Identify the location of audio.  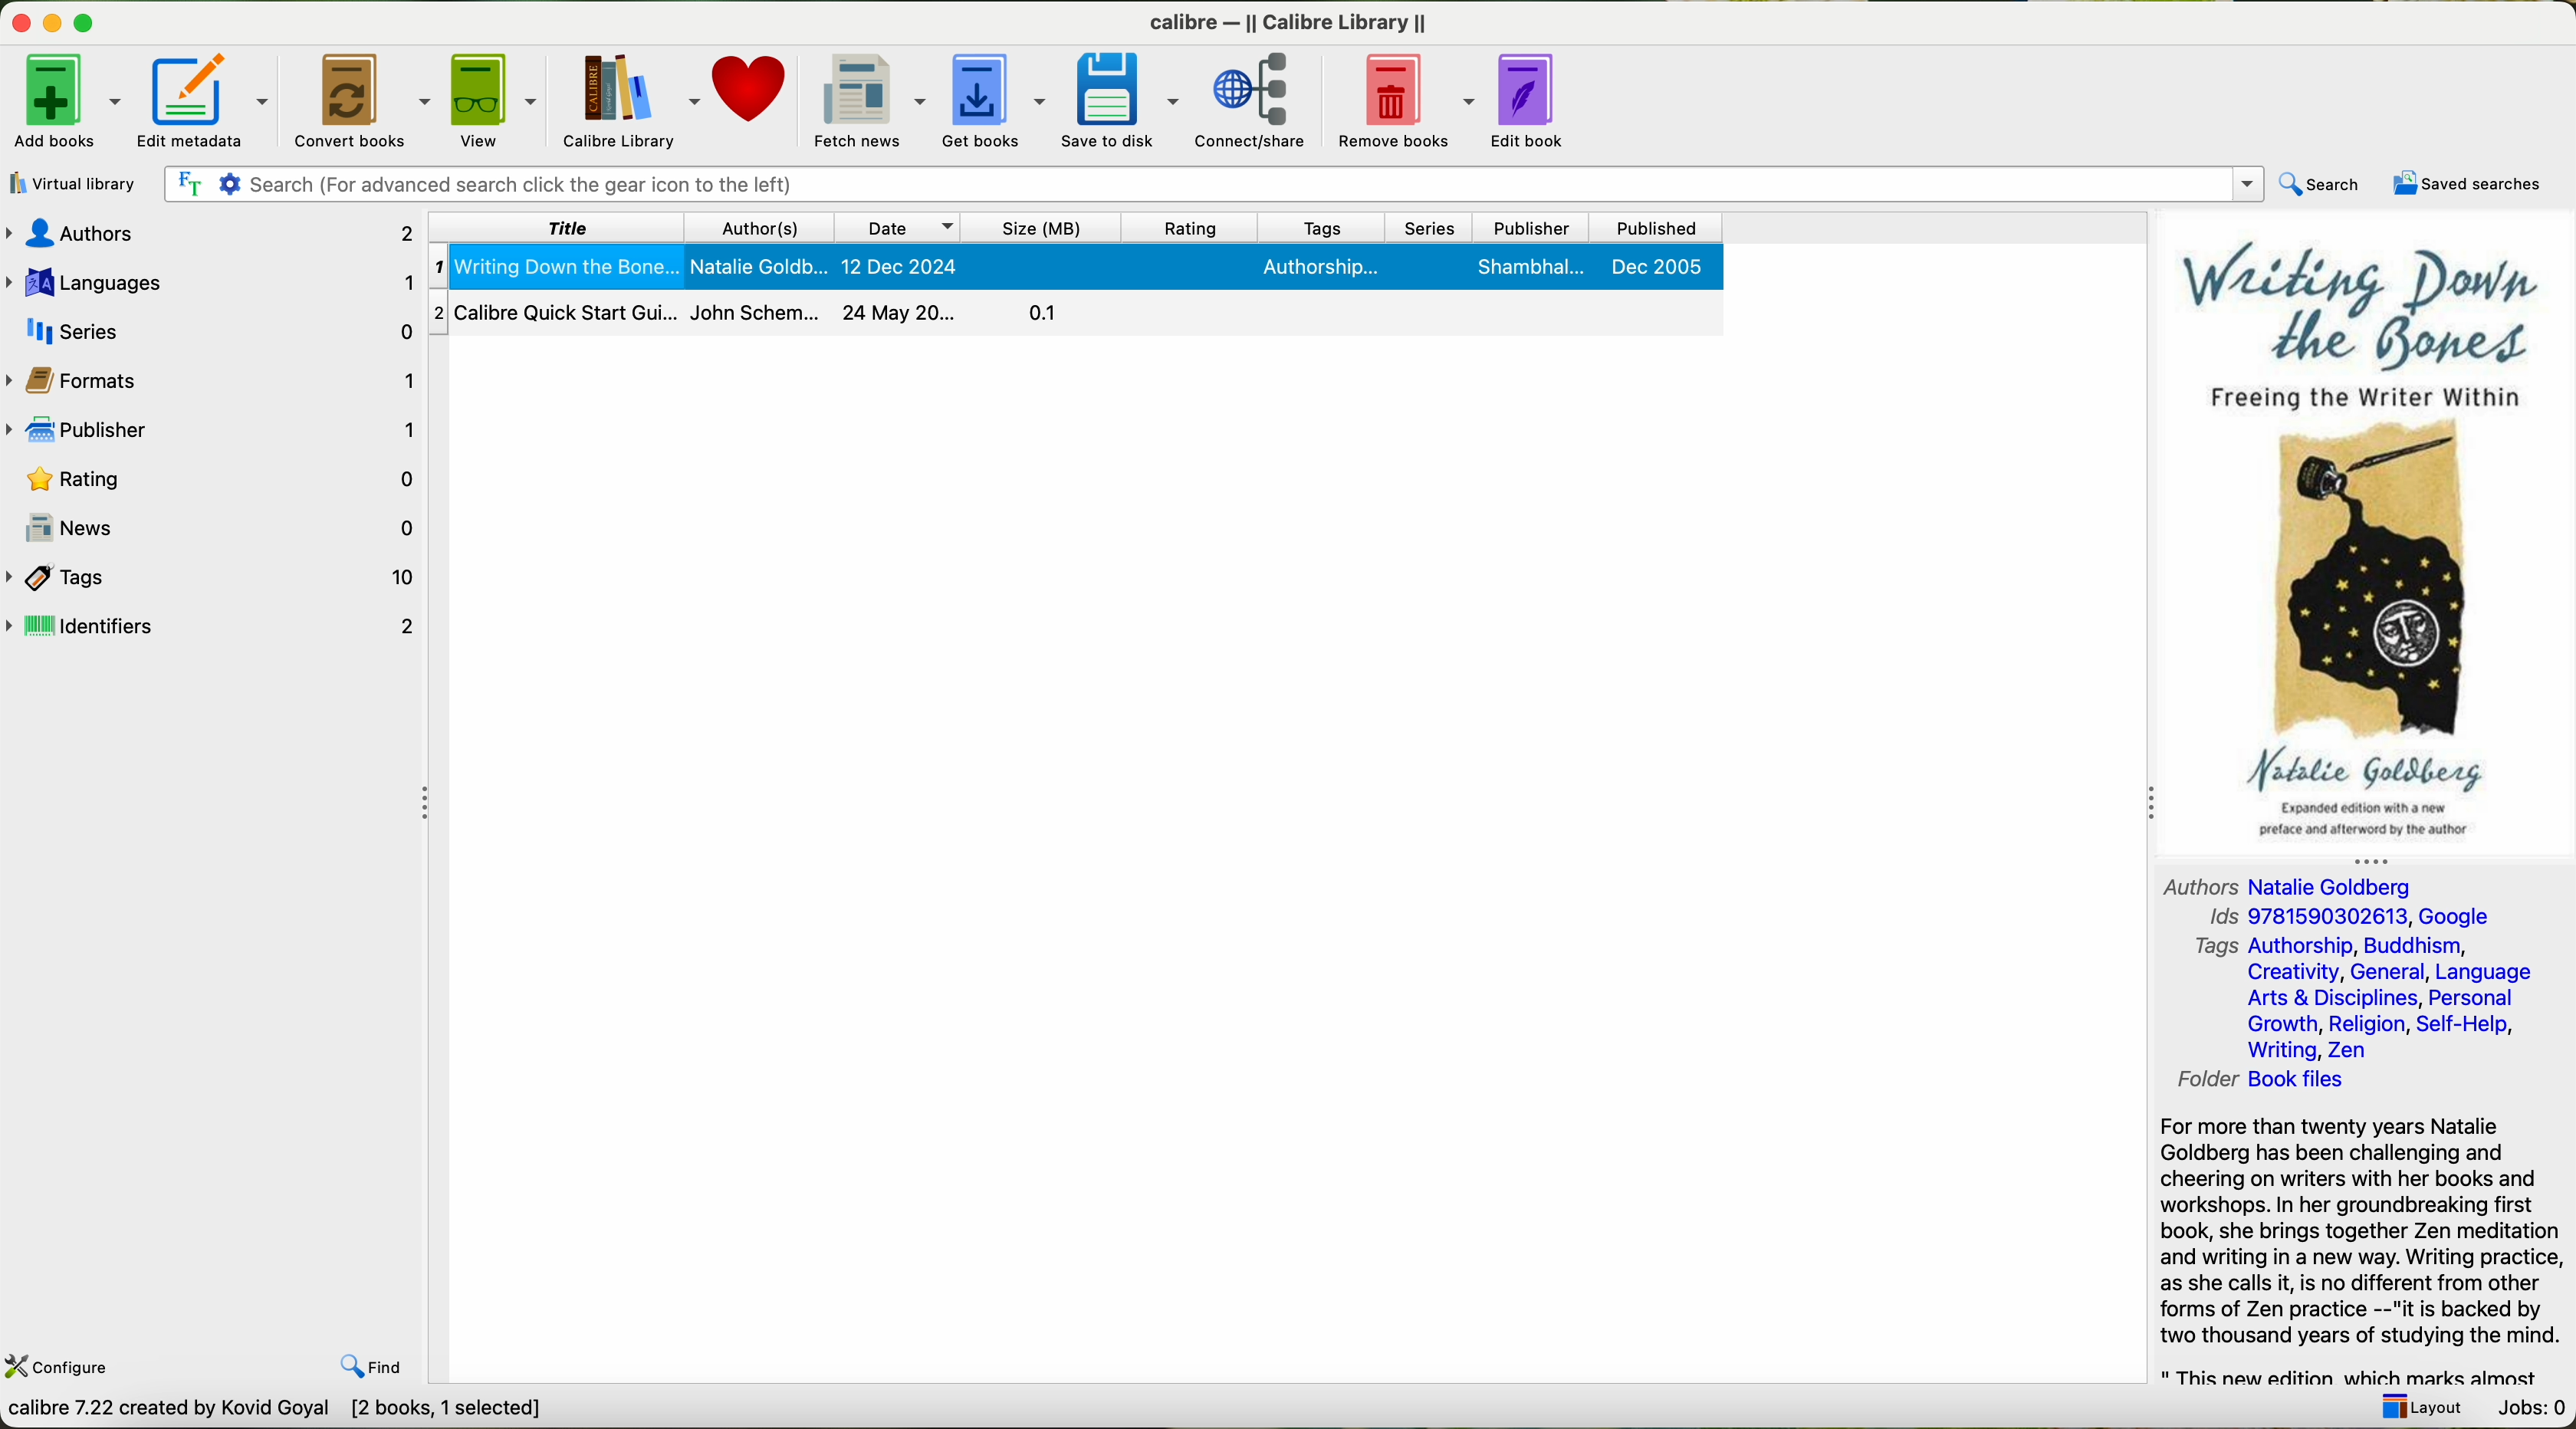
(227, 235).